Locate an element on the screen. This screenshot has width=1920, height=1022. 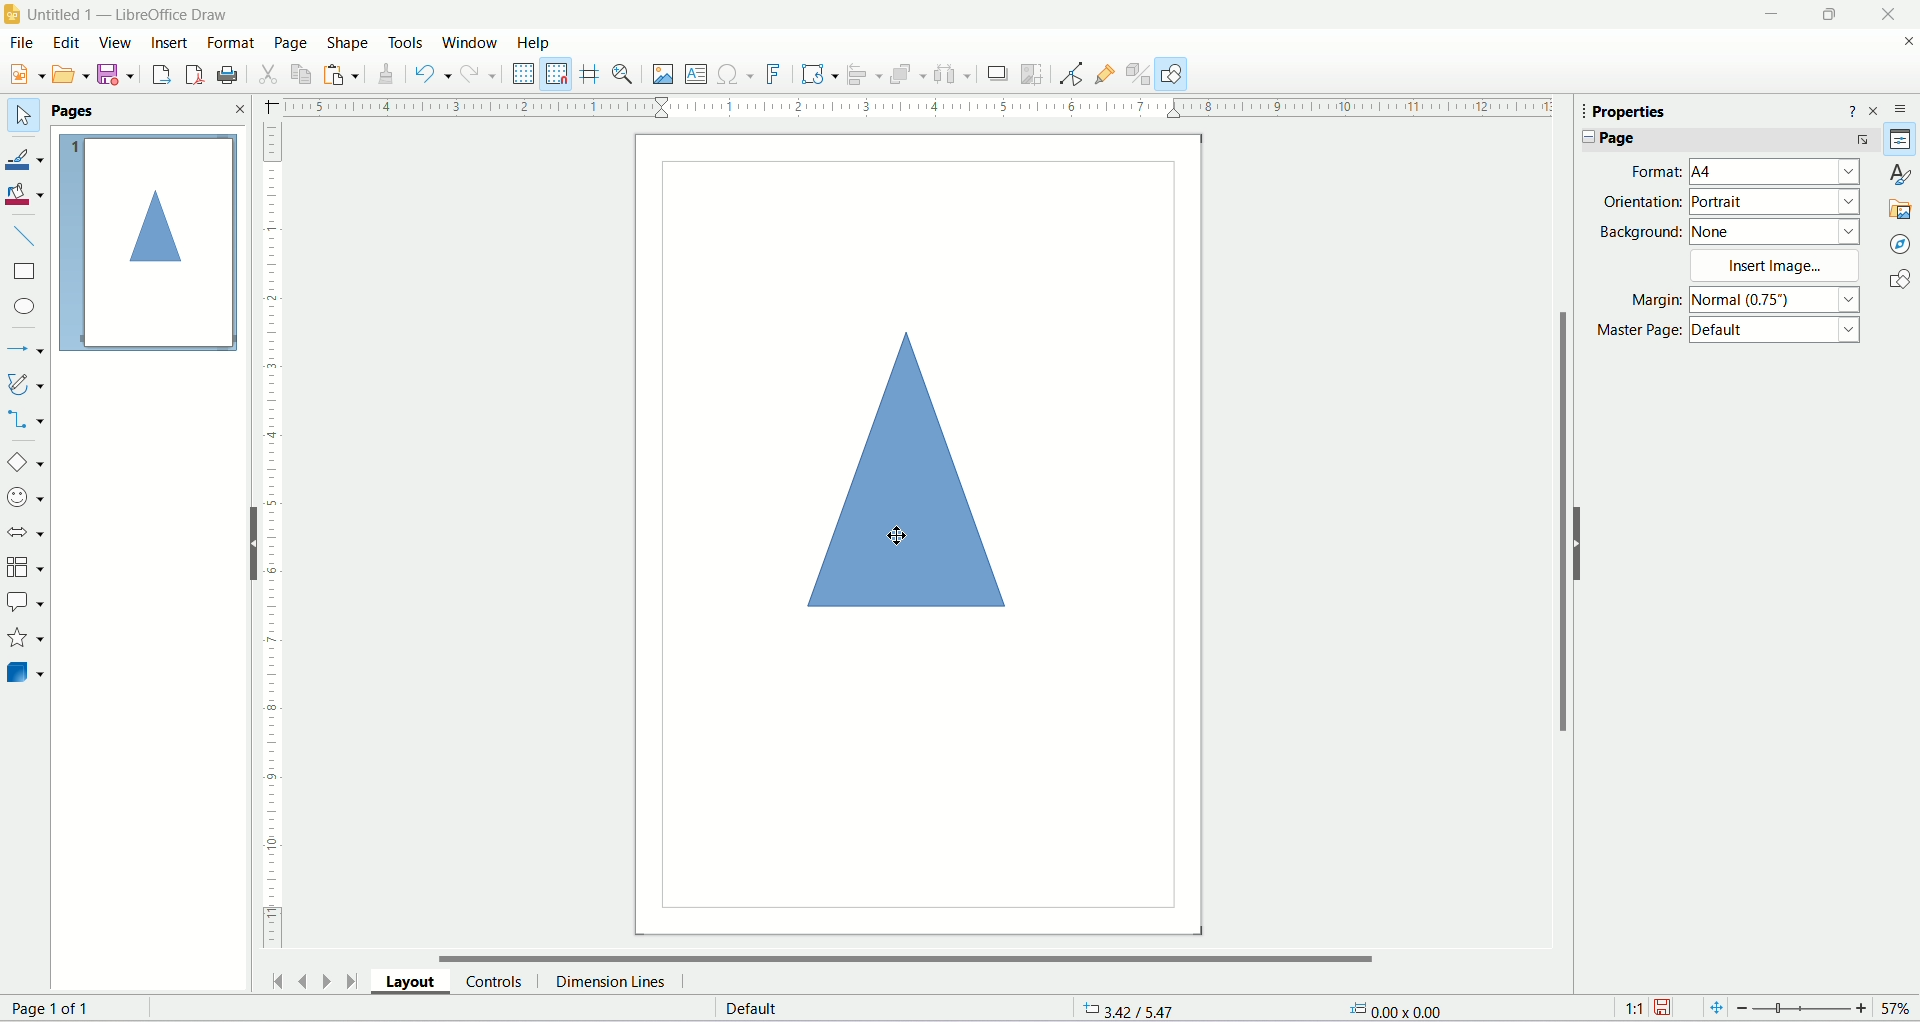
Shapes is located at coordinates (1903, 279).